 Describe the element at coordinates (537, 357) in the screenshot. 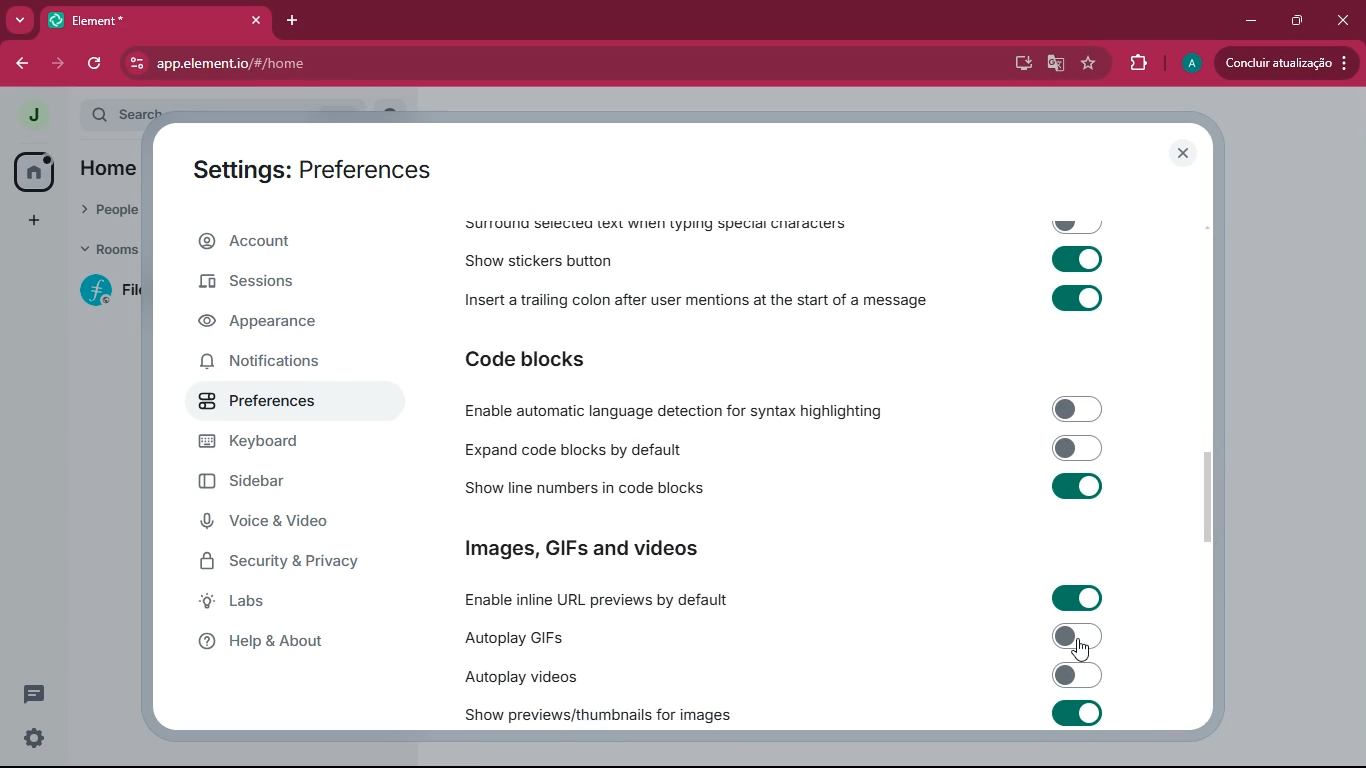

I see `code blocks ` at that location.